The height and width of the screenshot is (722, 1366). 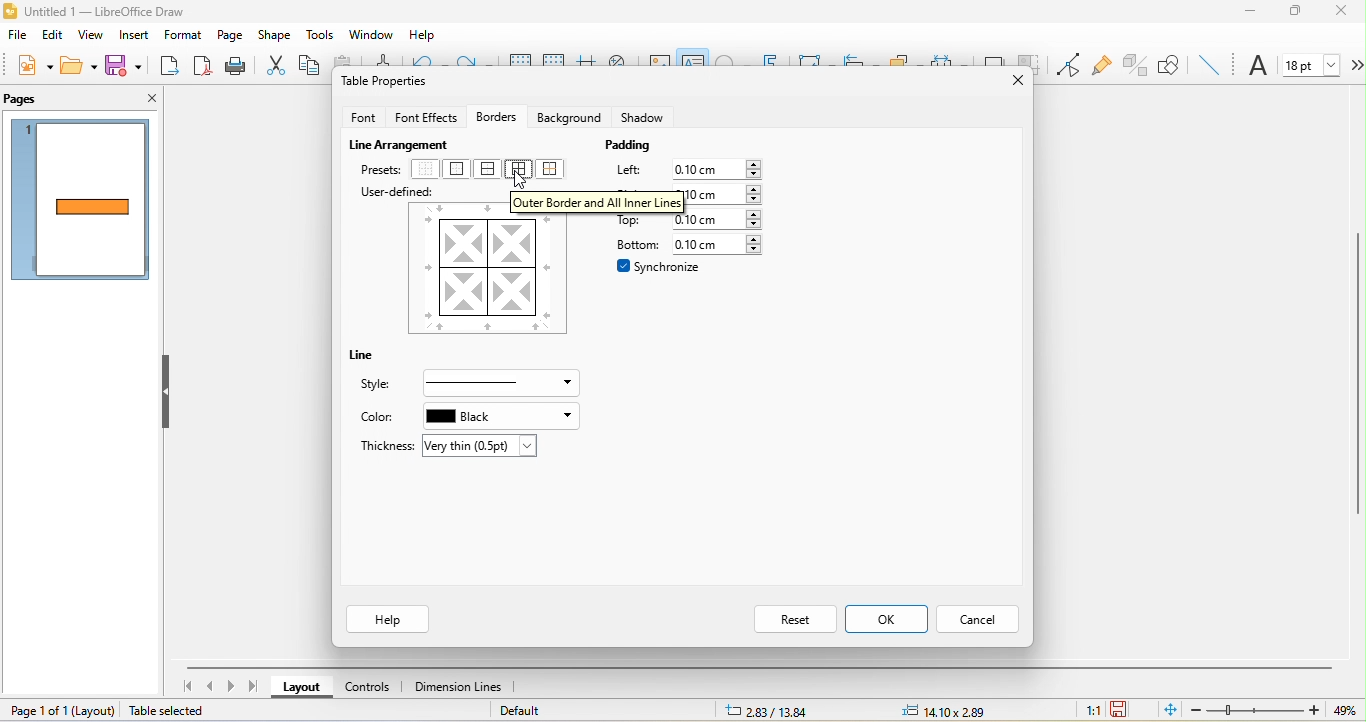 I want to click on User defined, so click(x=397, y=192).